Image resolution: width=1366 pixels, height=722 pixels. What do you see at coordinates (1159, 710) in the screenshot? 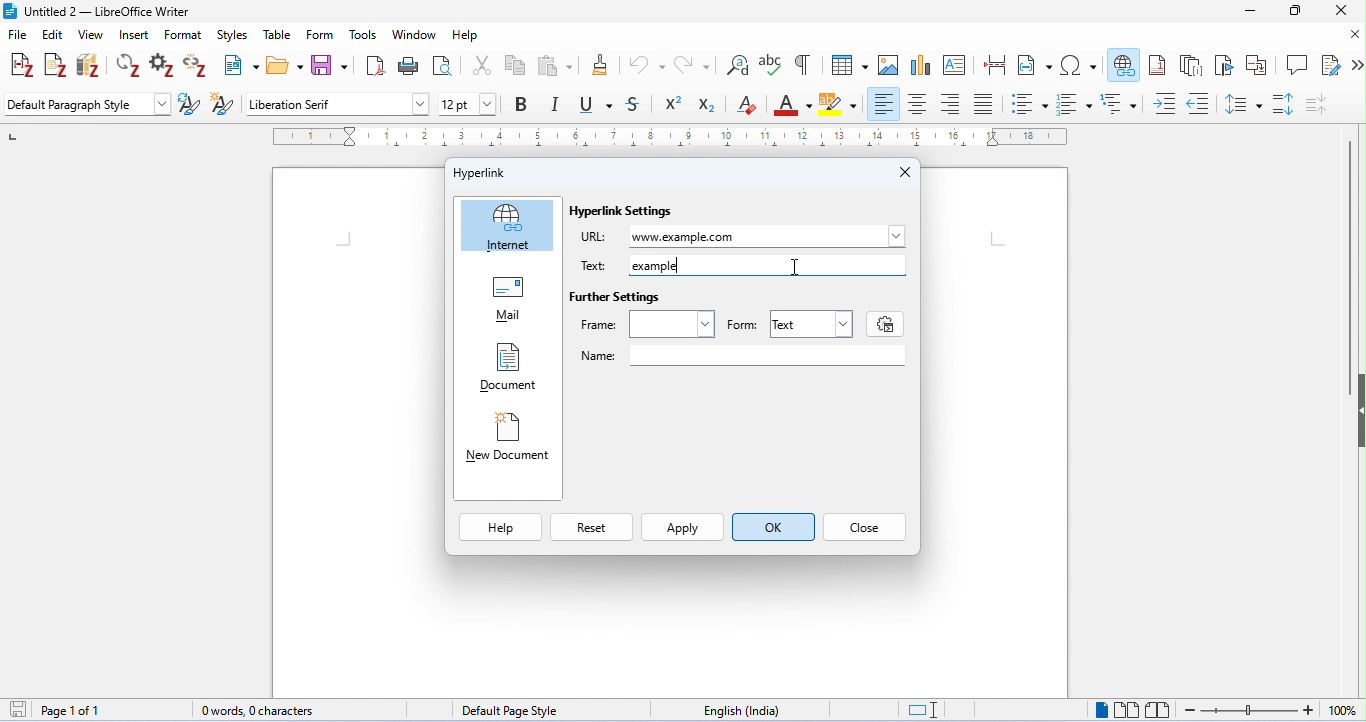
I see `book view` at bounding box center [1159, 710].